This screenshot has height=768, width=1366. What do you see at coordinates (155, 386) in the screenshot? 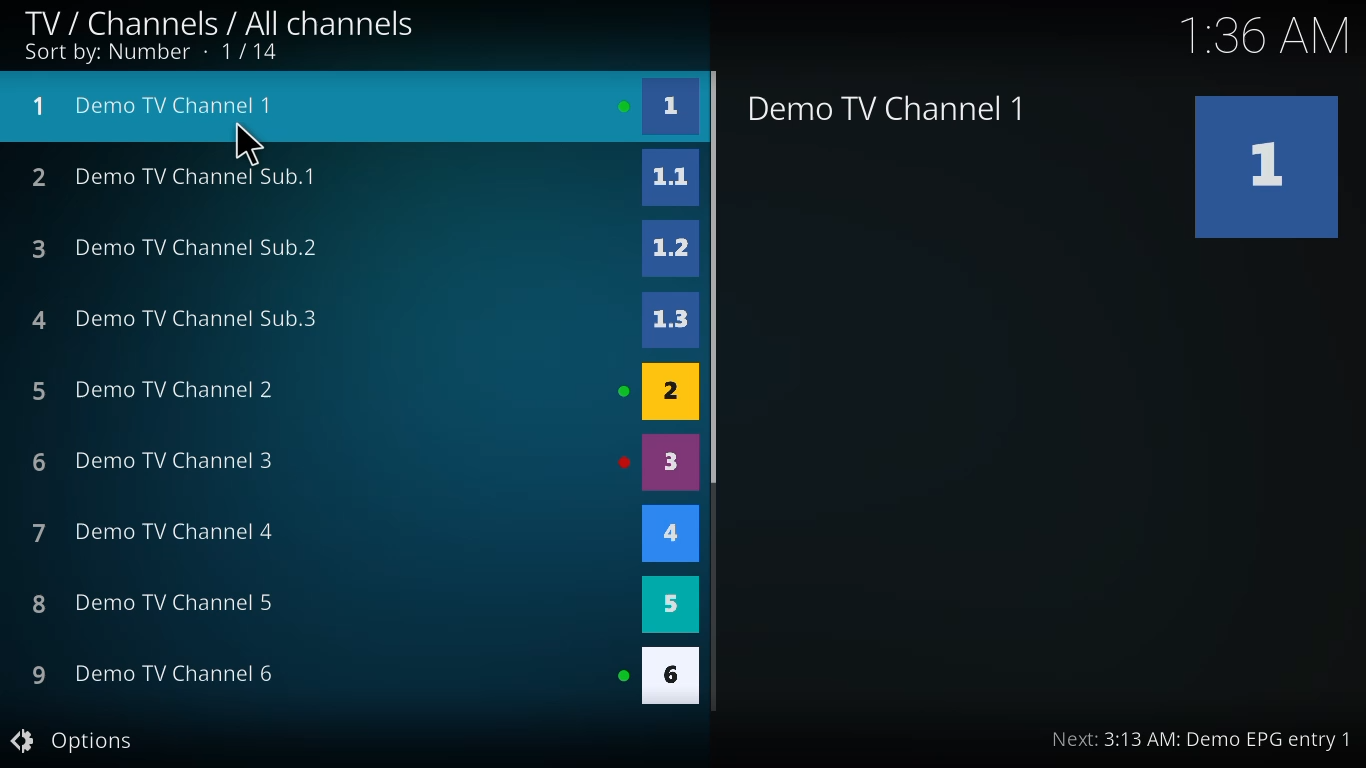
I see `demo channel 2` at bounding box center [155, 386].